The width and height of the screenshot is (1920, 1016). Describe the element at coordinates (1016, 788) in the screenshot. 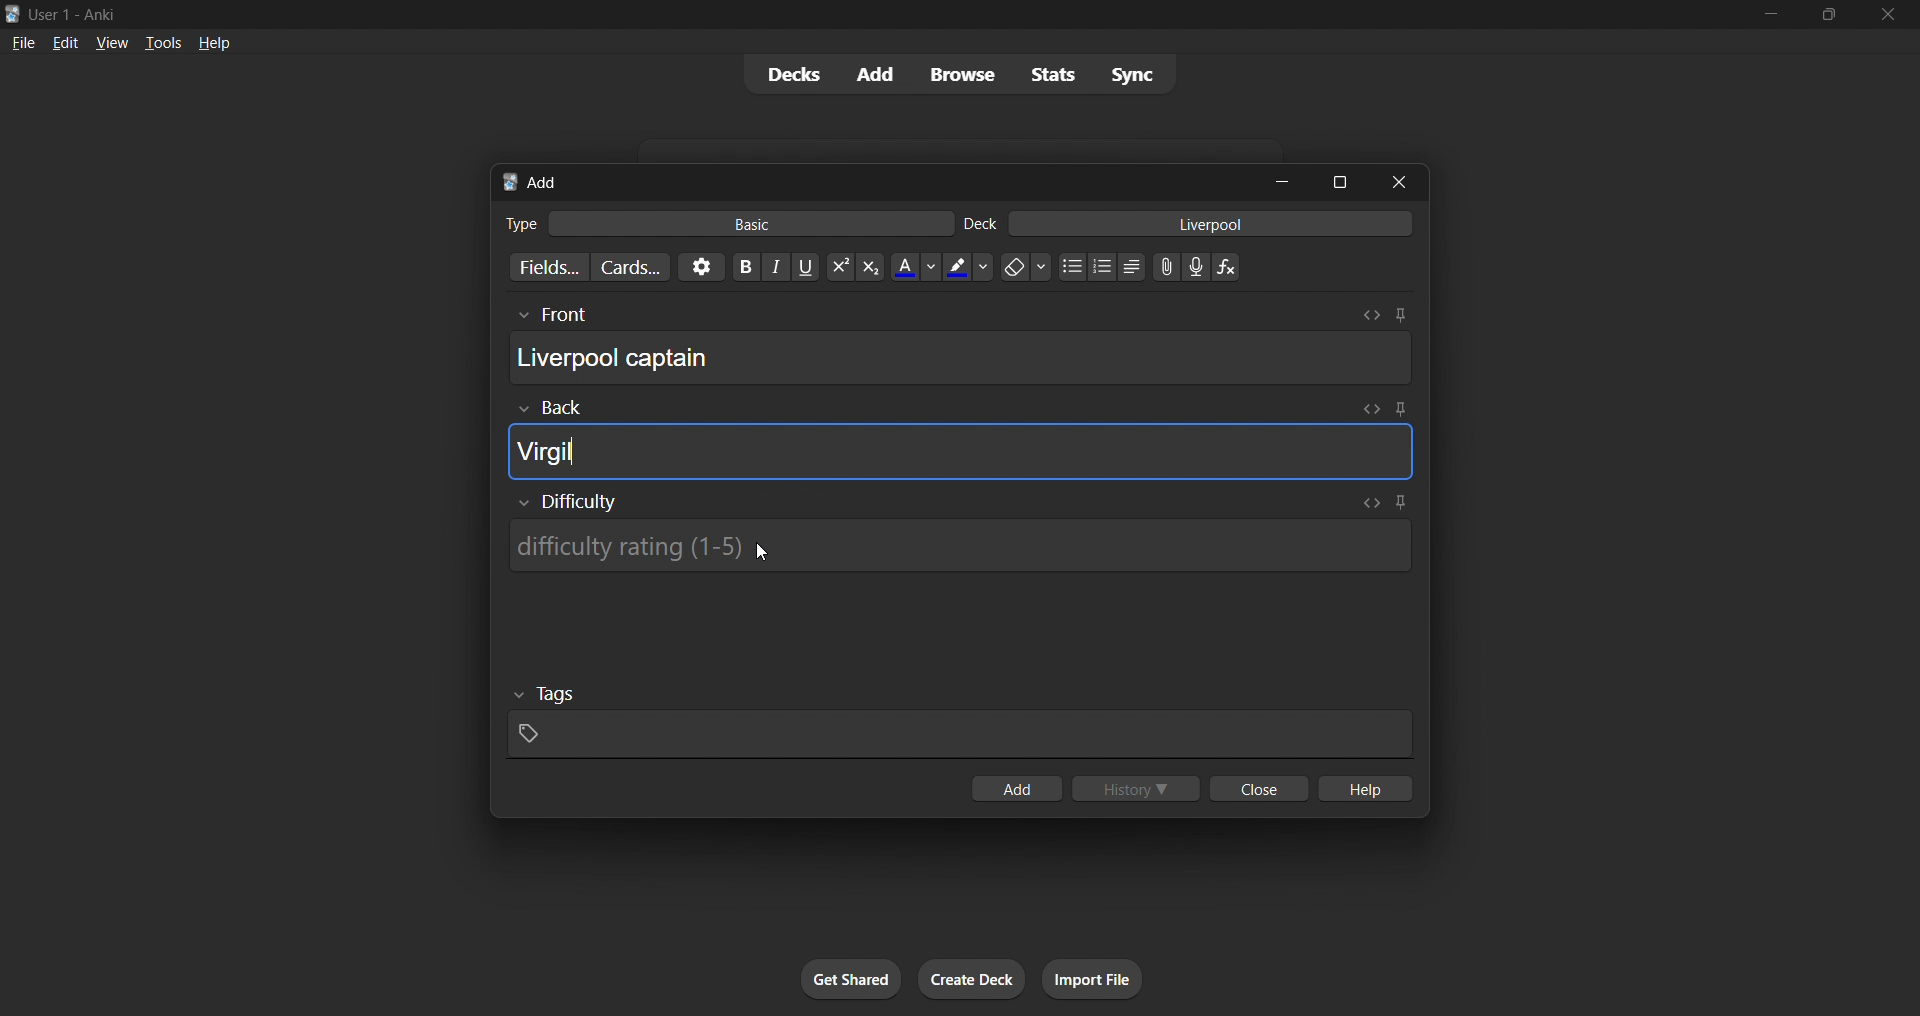

I see `add` at that location.